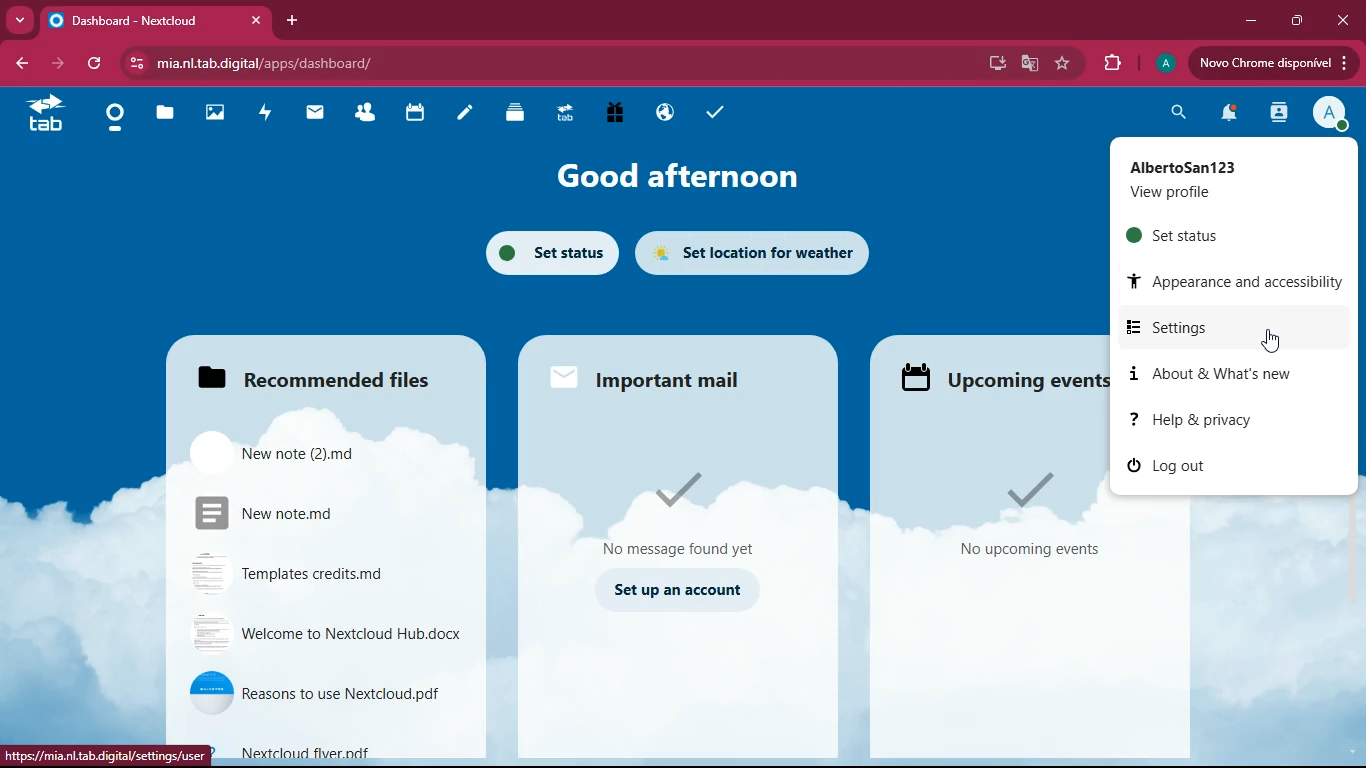  I want to click on tab, so click(45, 114).